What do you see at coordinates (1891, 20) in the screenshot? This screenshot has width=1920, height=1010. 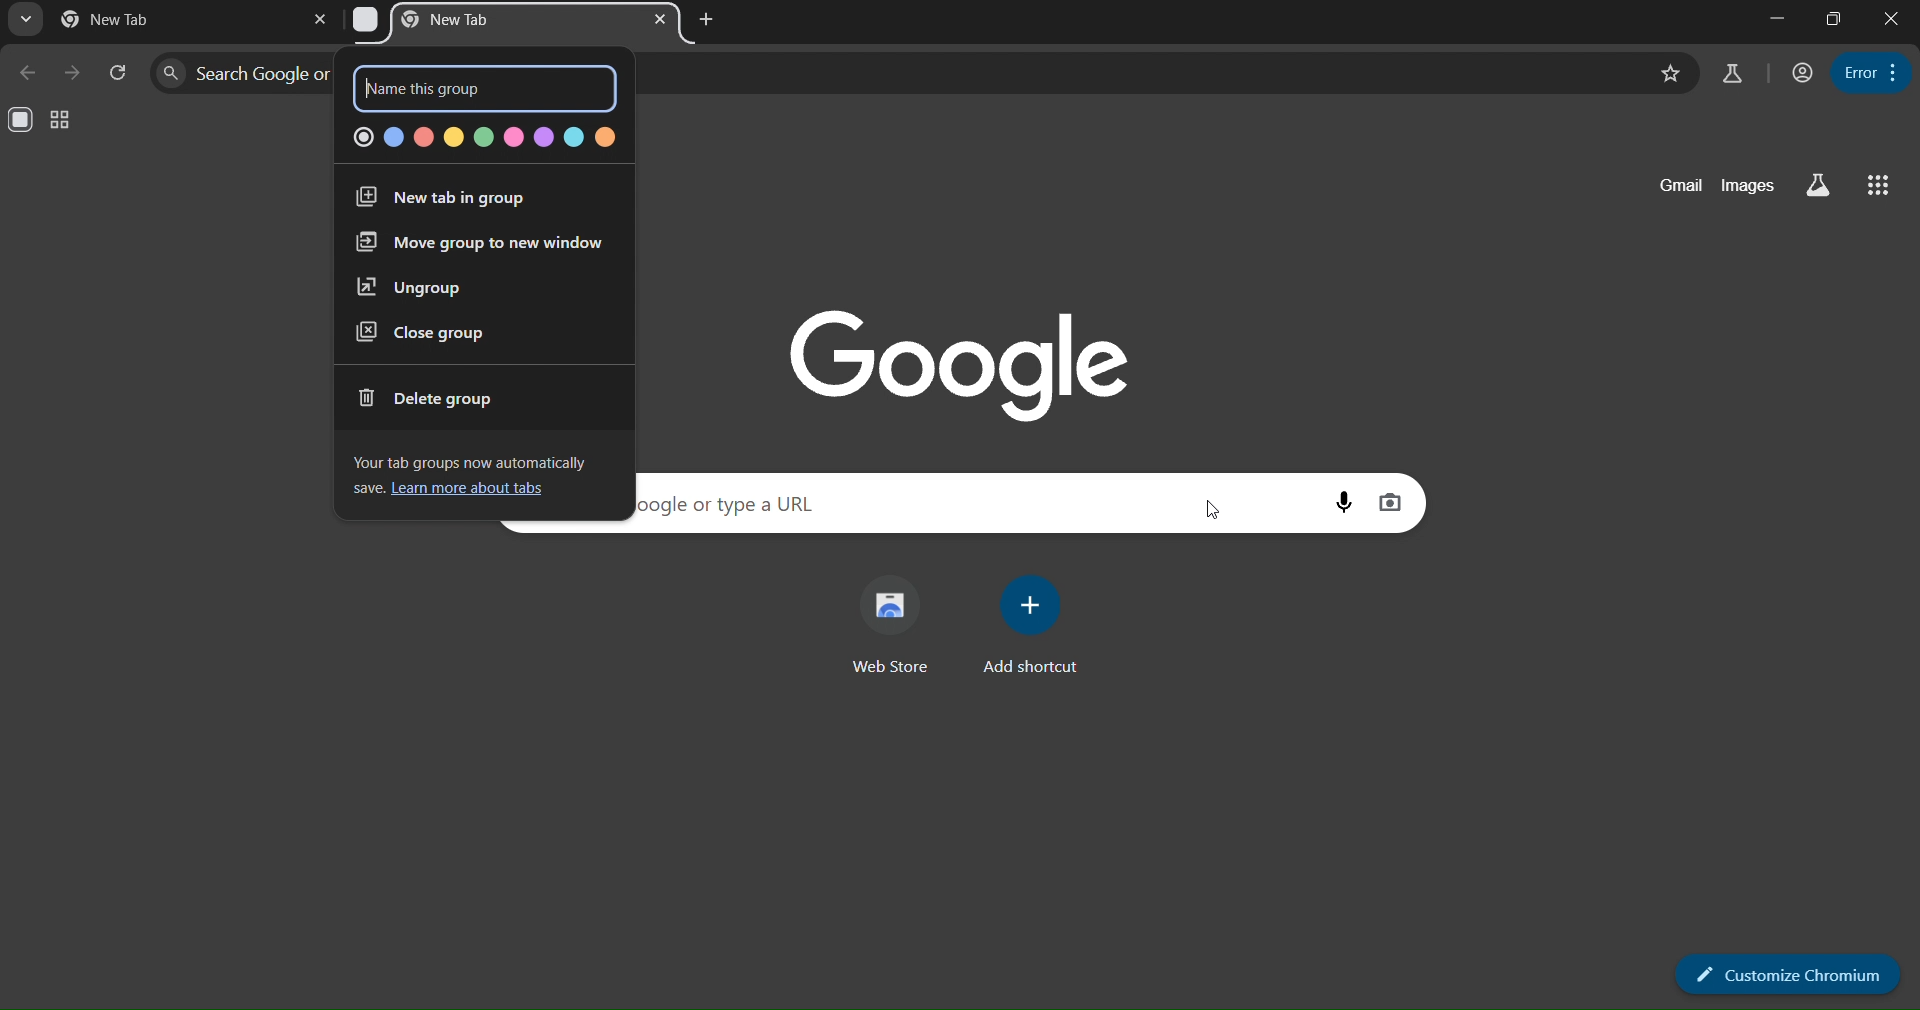 I see `close` at bounding box center [1891, 20].